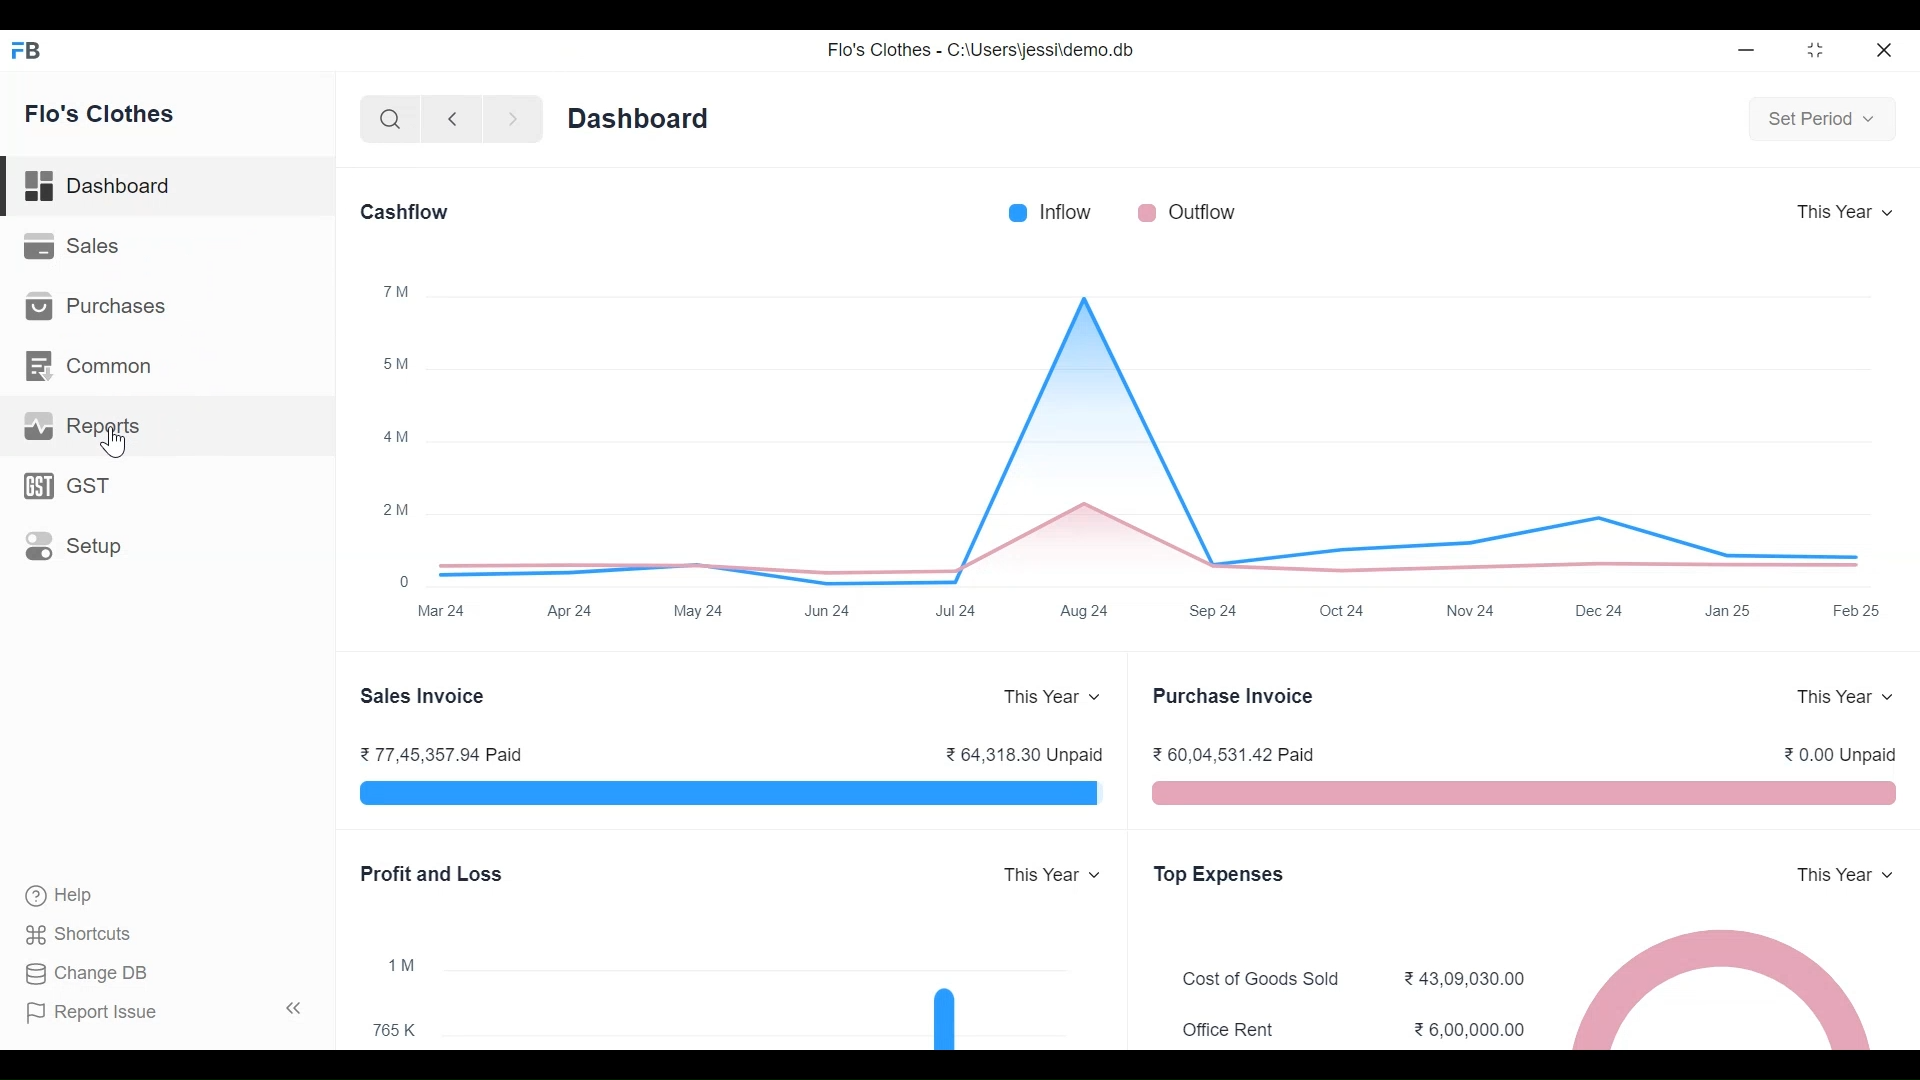  I want to click on This Year, so click(1041, 874).